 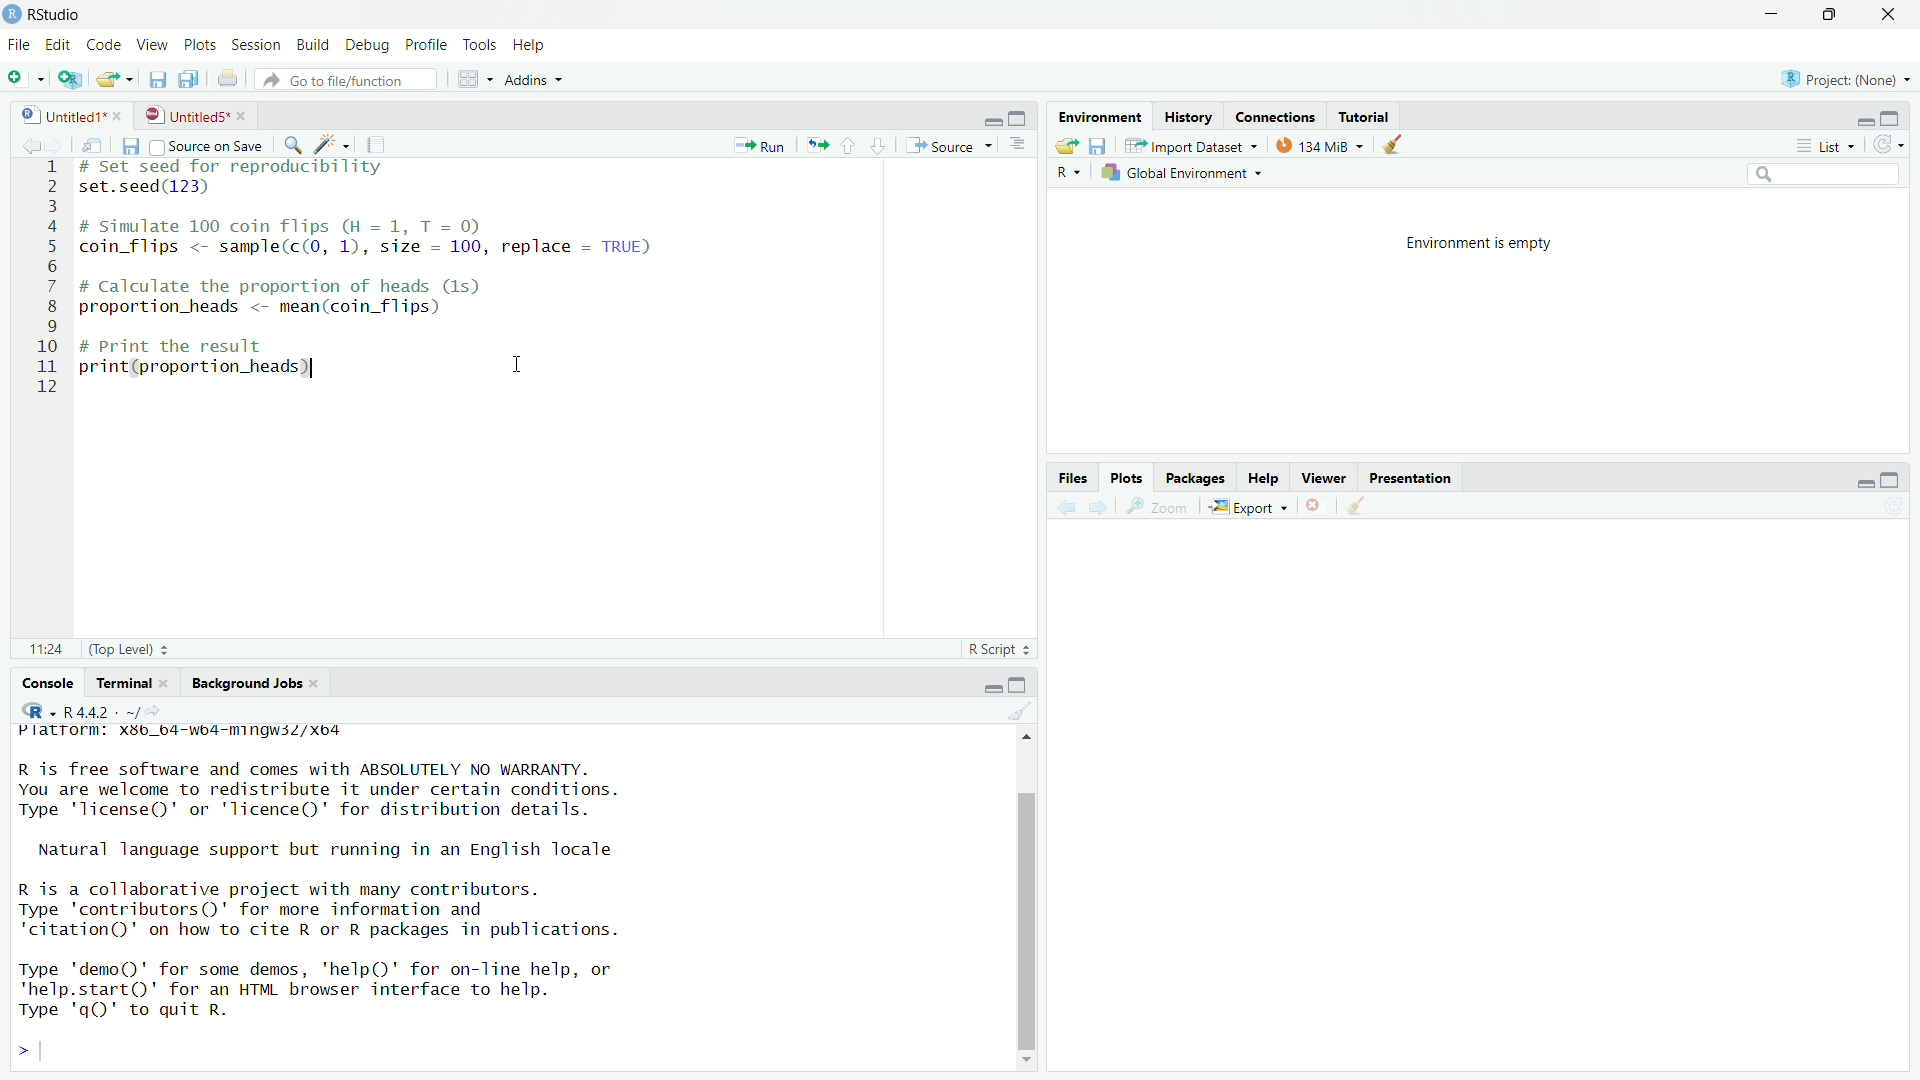 I want to click on coin_tiips <- sample(c(O, 1), size = 100, replace = TRUE), so click(x=377, y=248).